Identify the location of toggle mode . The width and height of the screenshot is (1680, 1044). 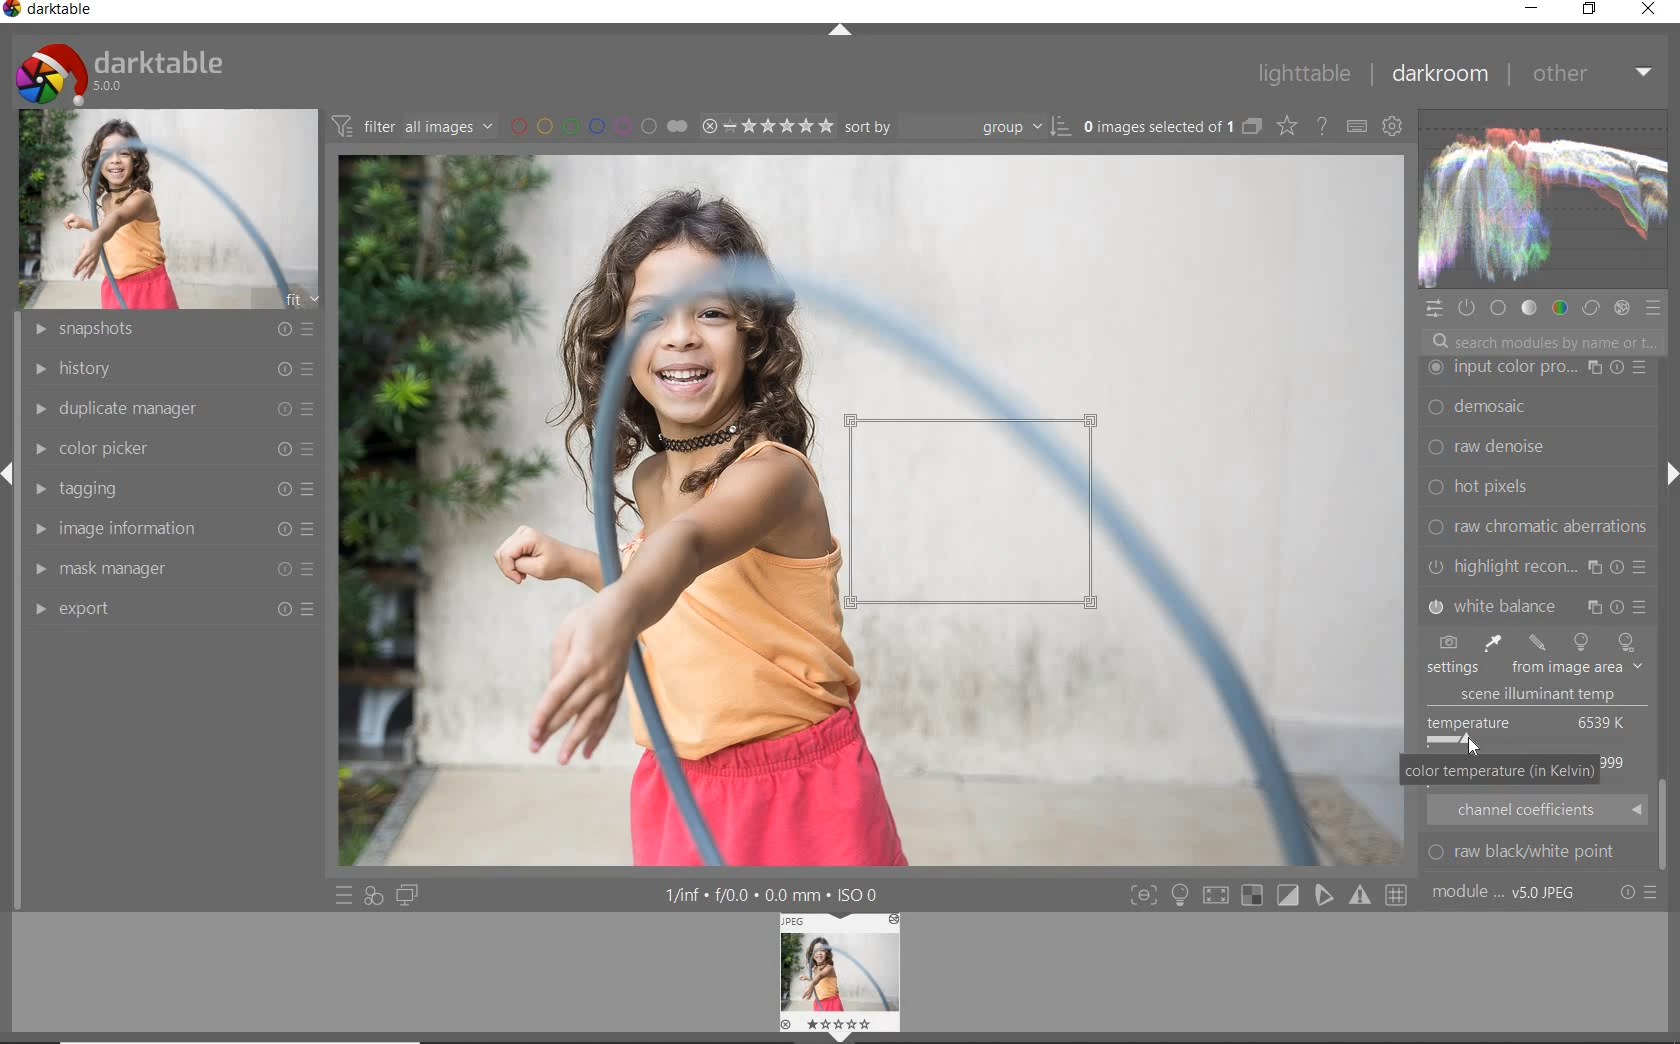
(1362, 896).